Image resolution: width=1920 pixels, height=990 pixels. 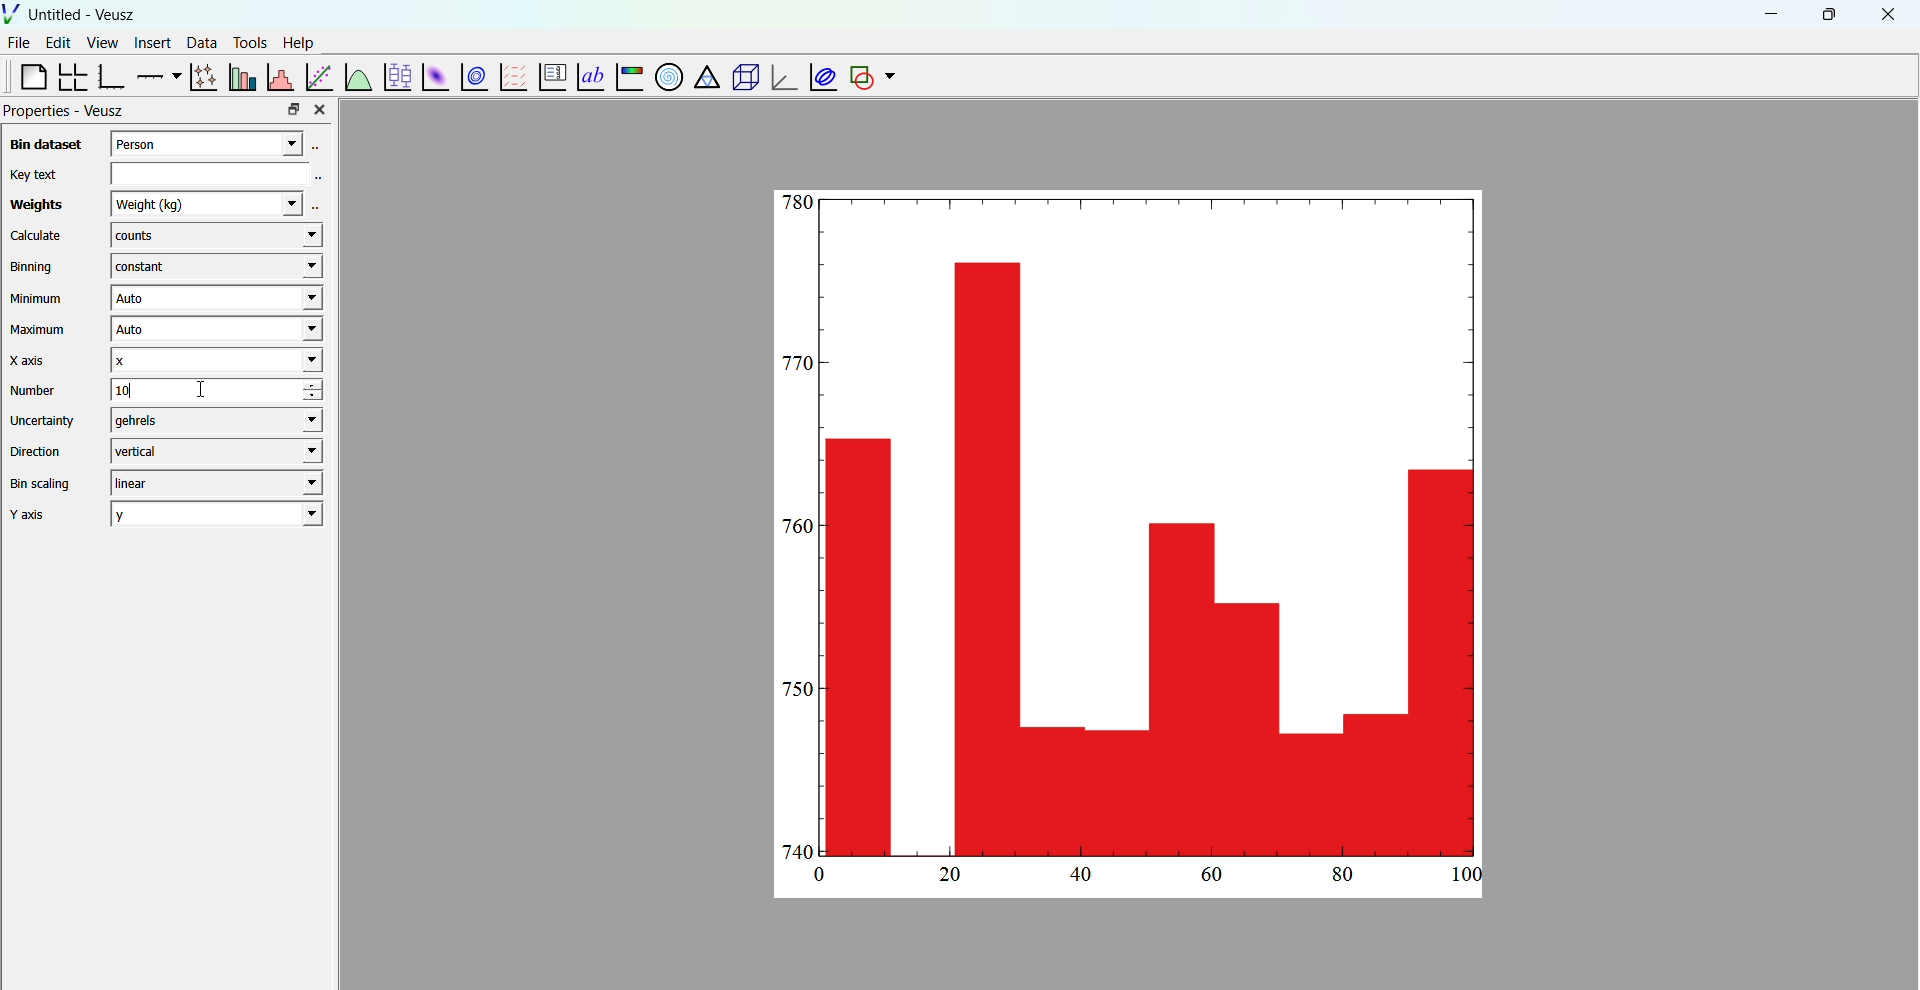 I want to click on Calculate, so click(x=36, y=237).